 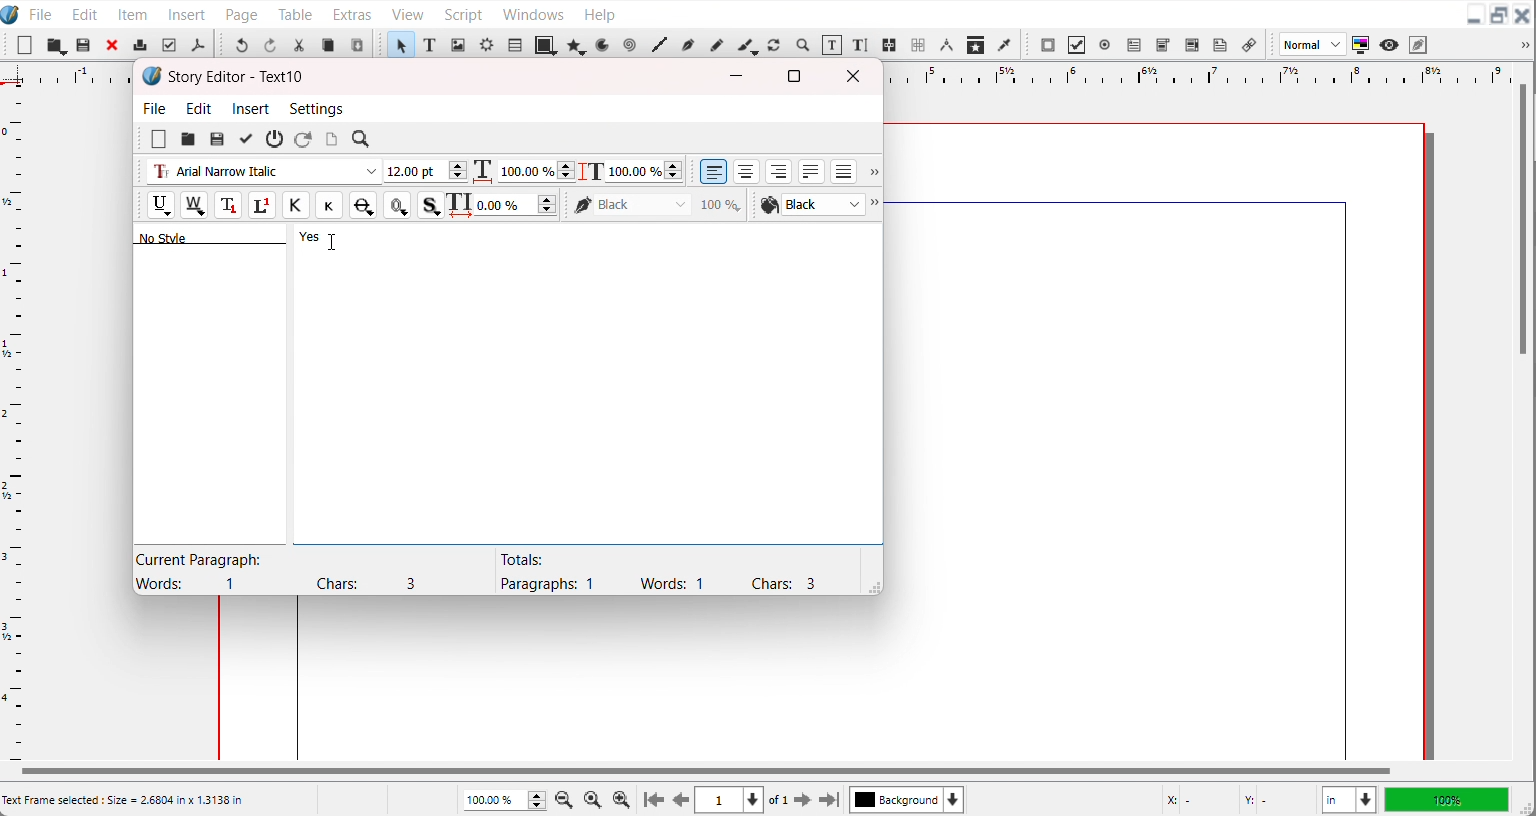 What do you see at coordinates (241, 13) in the screenshot?
I see `Page` at bounding box center [241, 13].